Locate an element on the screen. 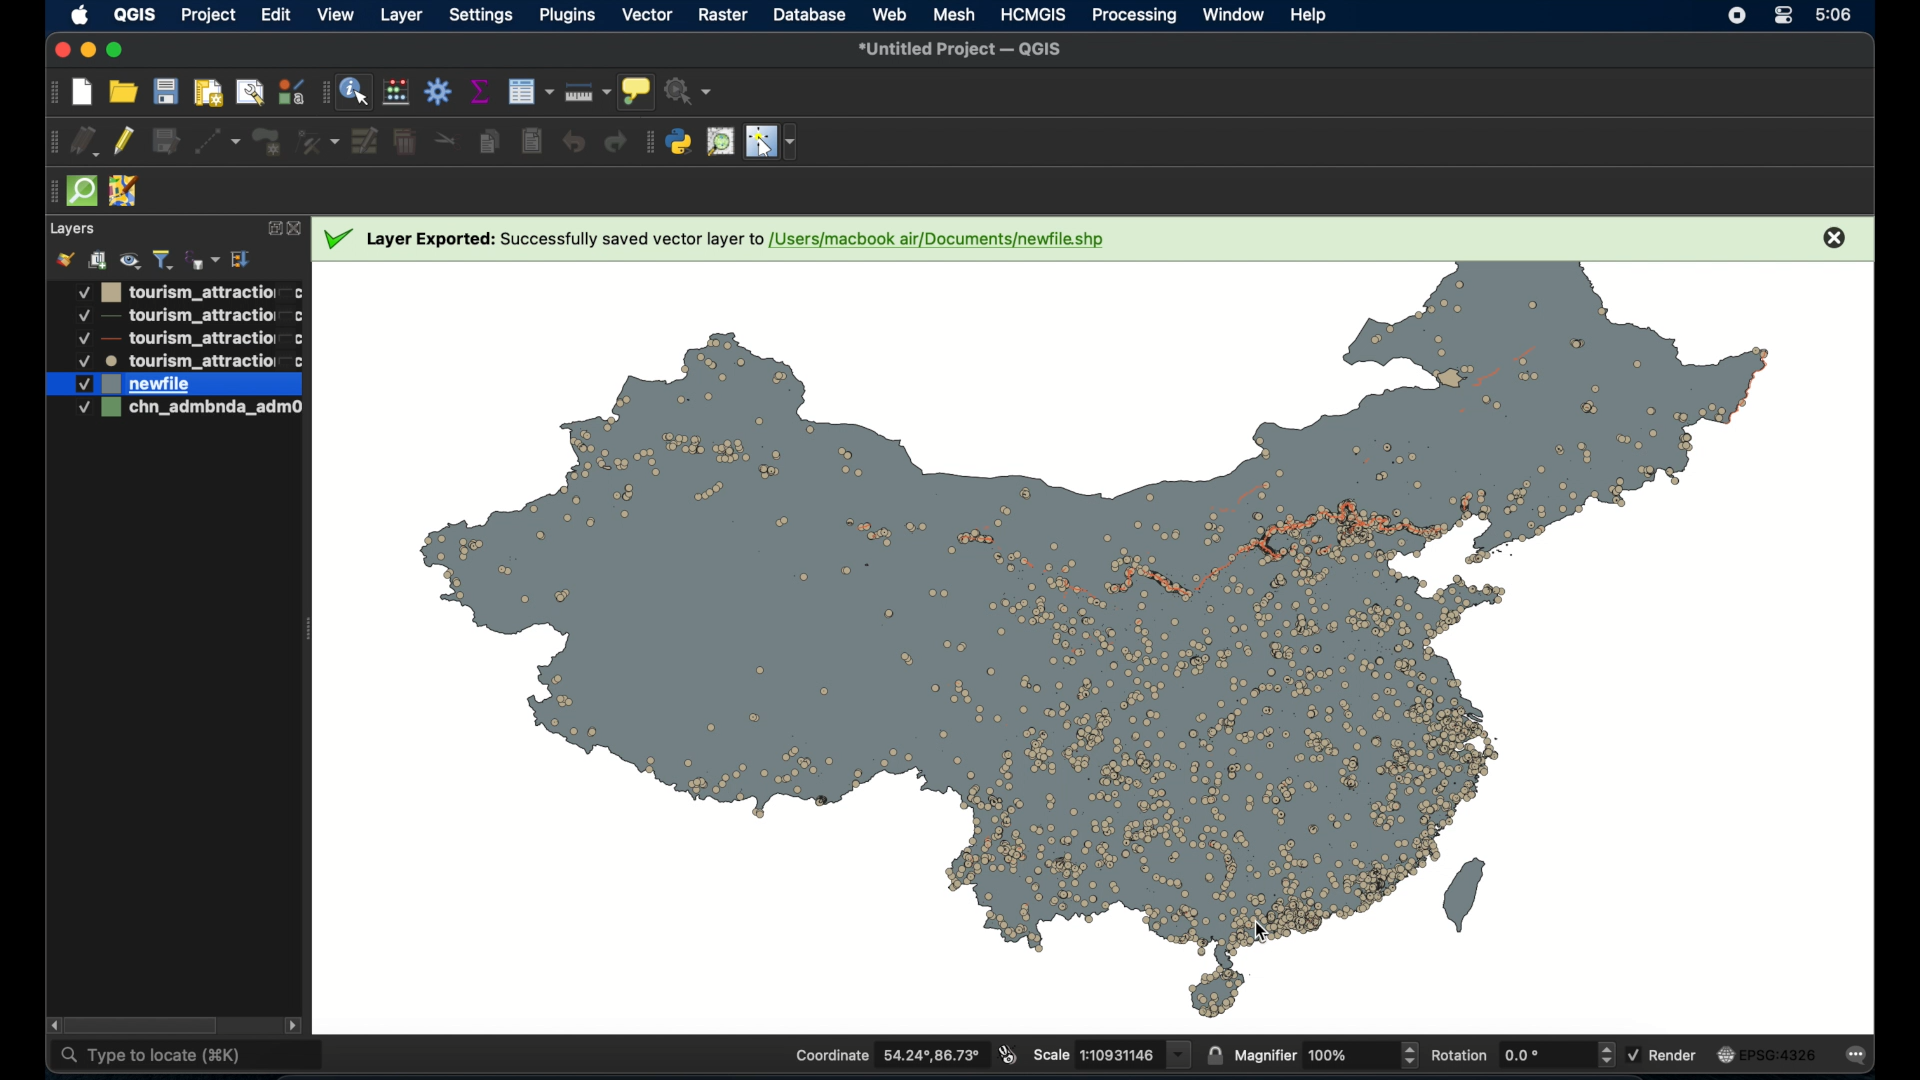  coordinate is located at coordinates (889, 1054).